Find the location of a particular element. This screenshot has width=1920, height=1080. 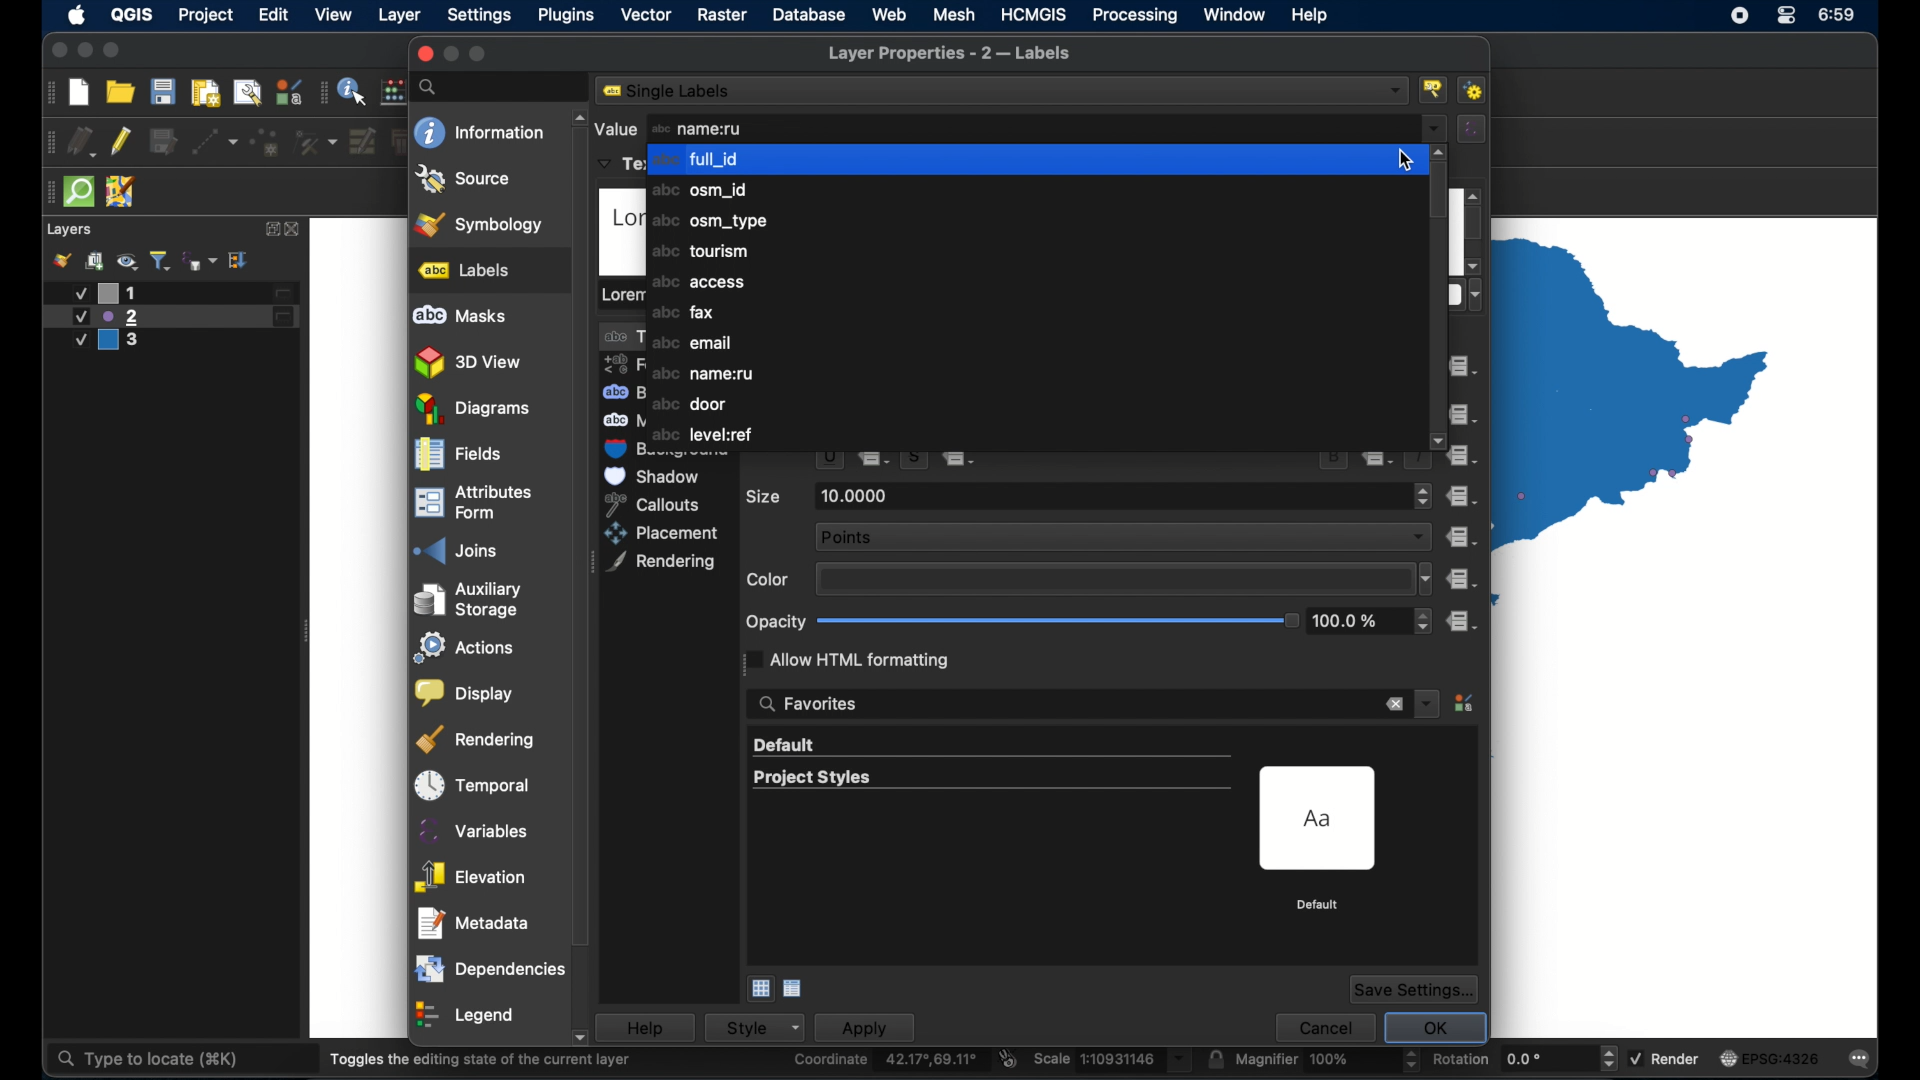

styling panel is located at coordinates (61, 260).